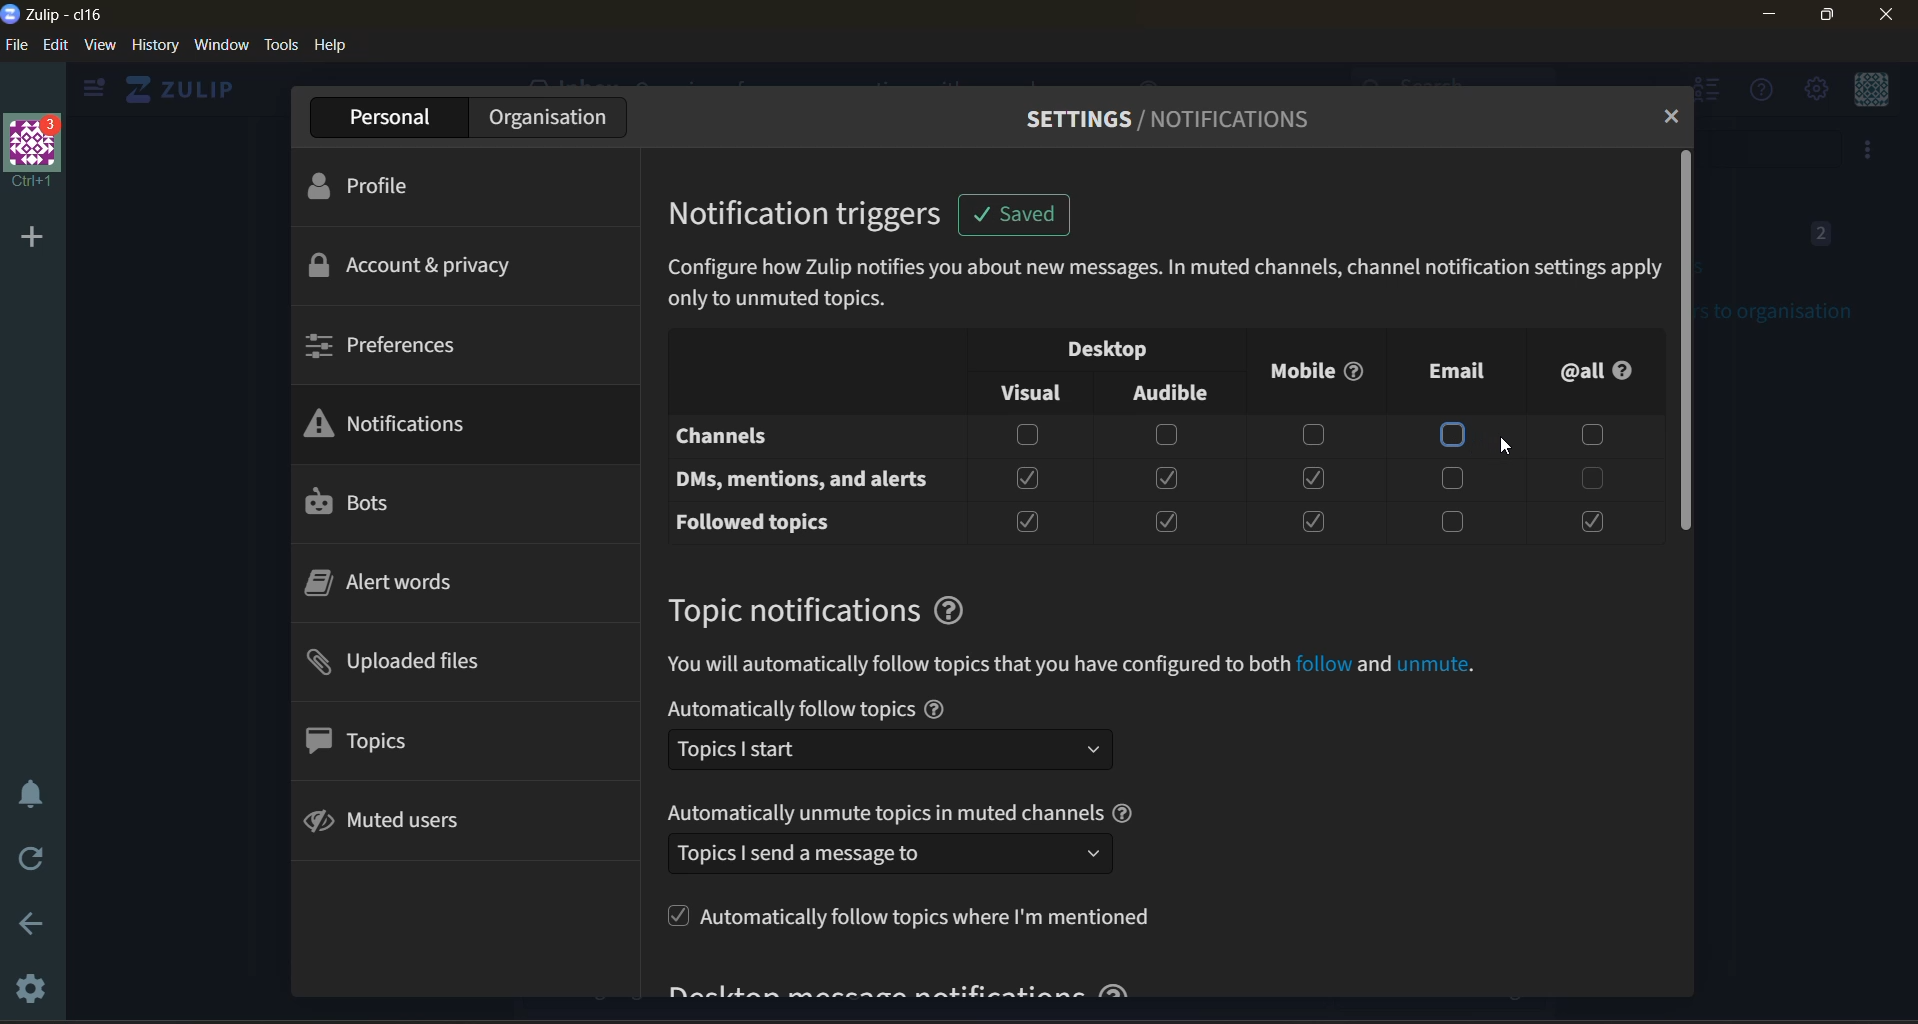 The image size is (1918, 1024). I want to click on uploaded files, so click(411, 664).